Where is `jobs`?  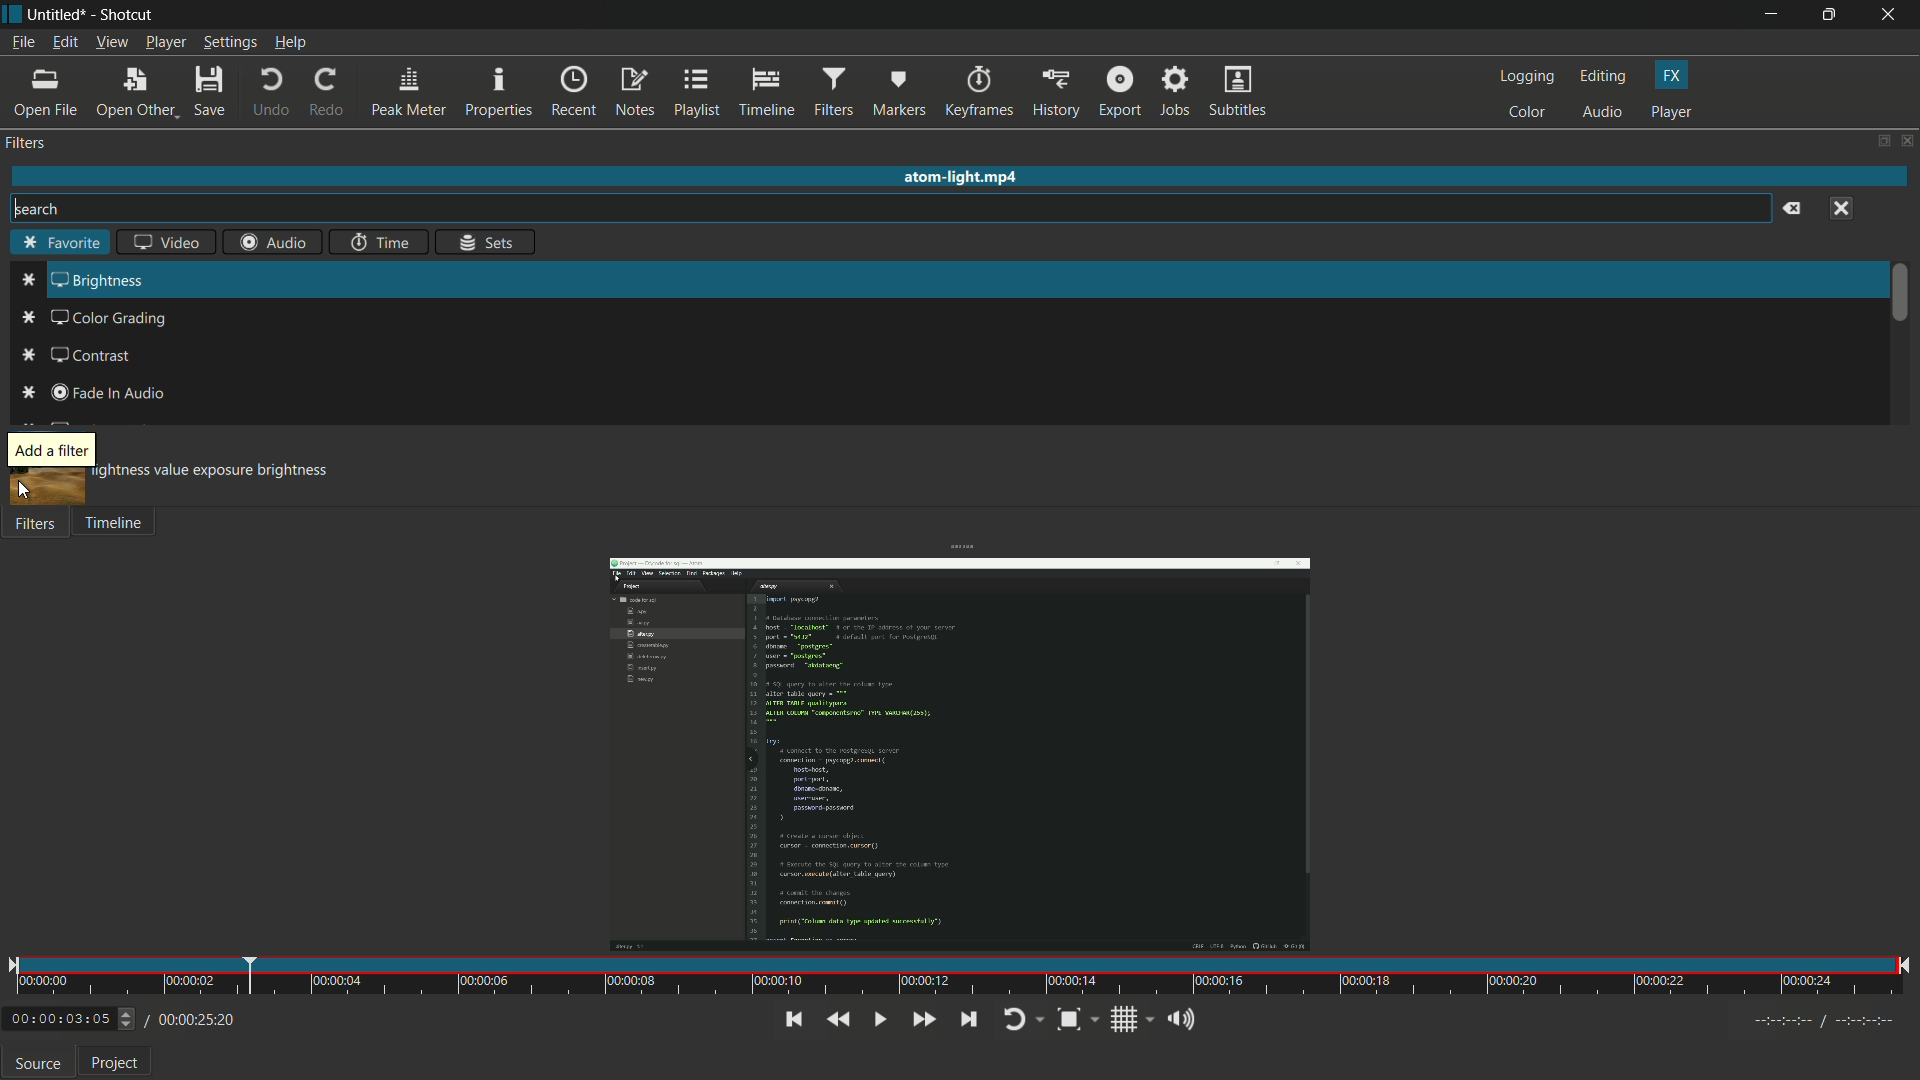
jobs is located at coordinates (1172, 92).